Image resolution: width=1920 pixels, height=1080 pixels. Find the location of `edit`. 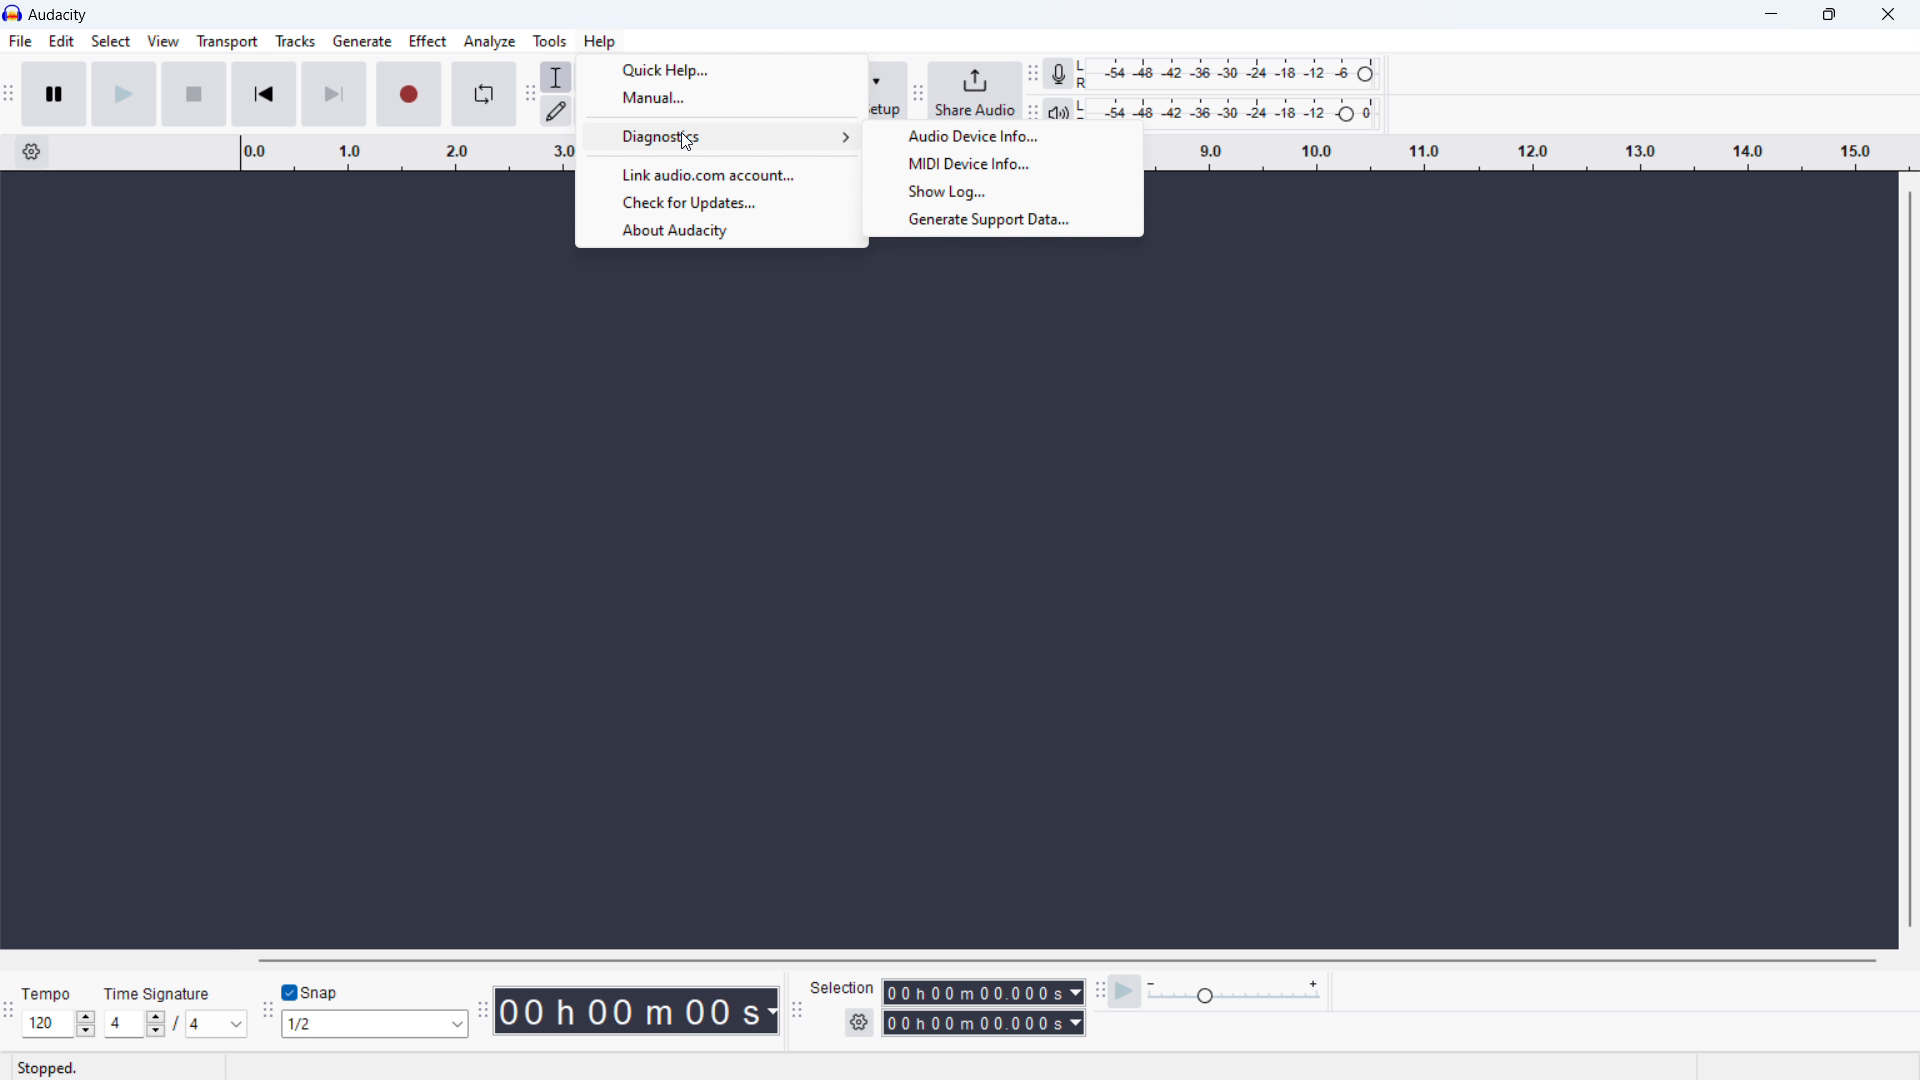

edit is located at coordinates (61, 41).